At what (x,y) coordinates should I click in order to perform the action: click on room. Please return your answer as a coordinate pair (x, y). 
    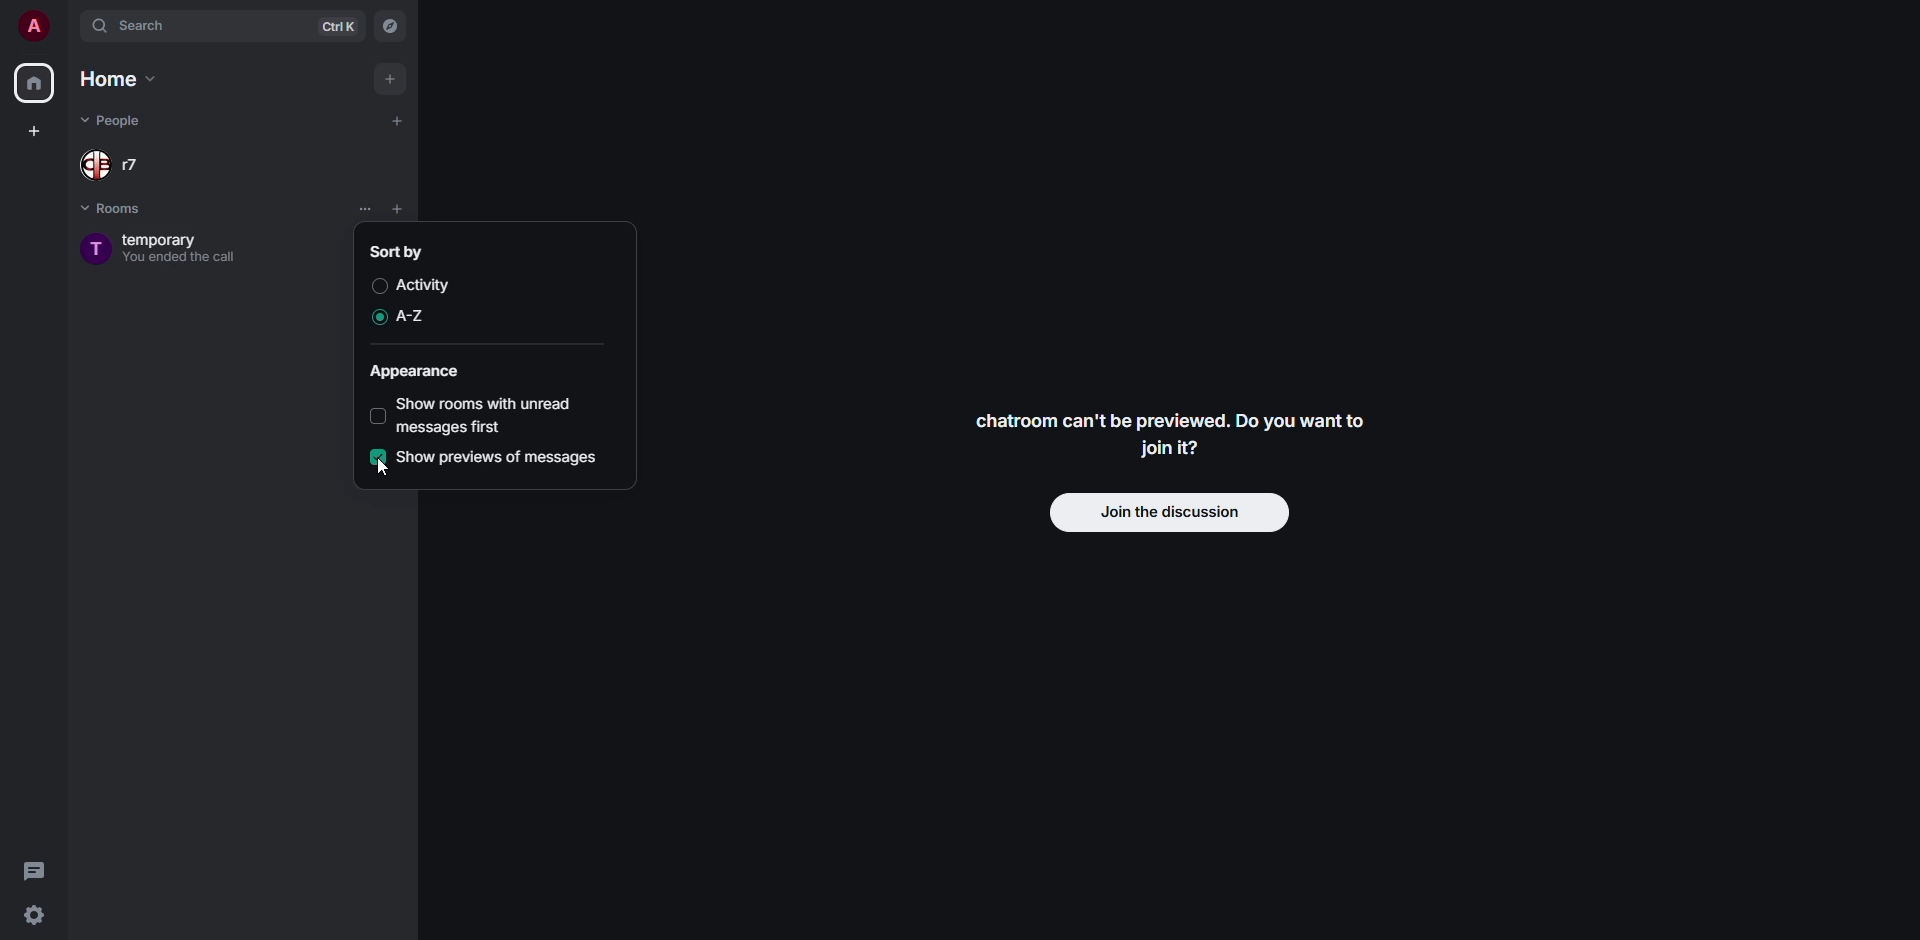
    Looking at the image, I should click on (157, 248).